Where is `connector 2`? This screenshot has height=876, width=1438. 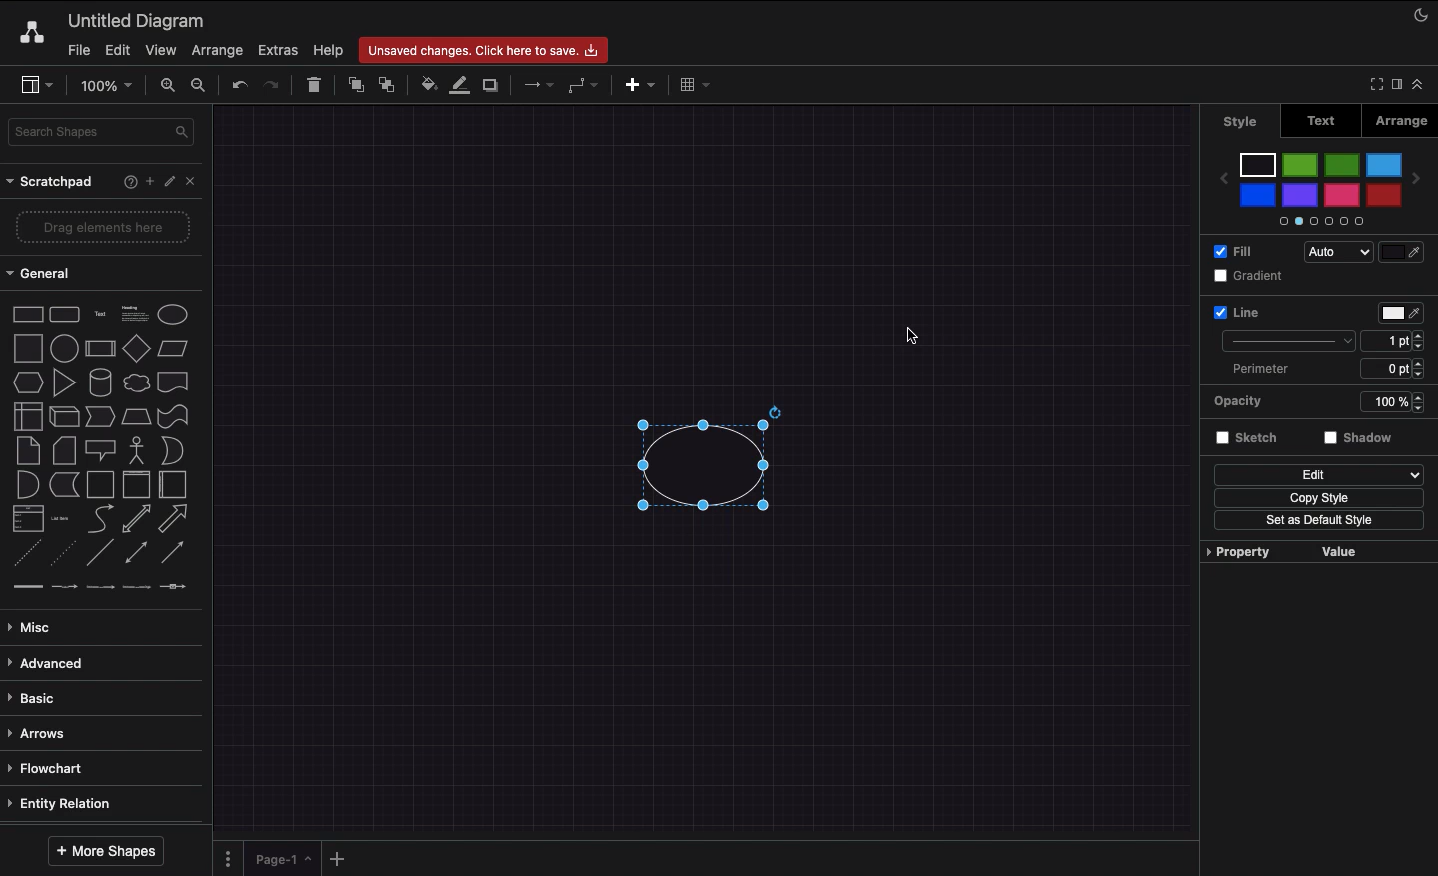 connector 2 is located at coordinates (64, 587).